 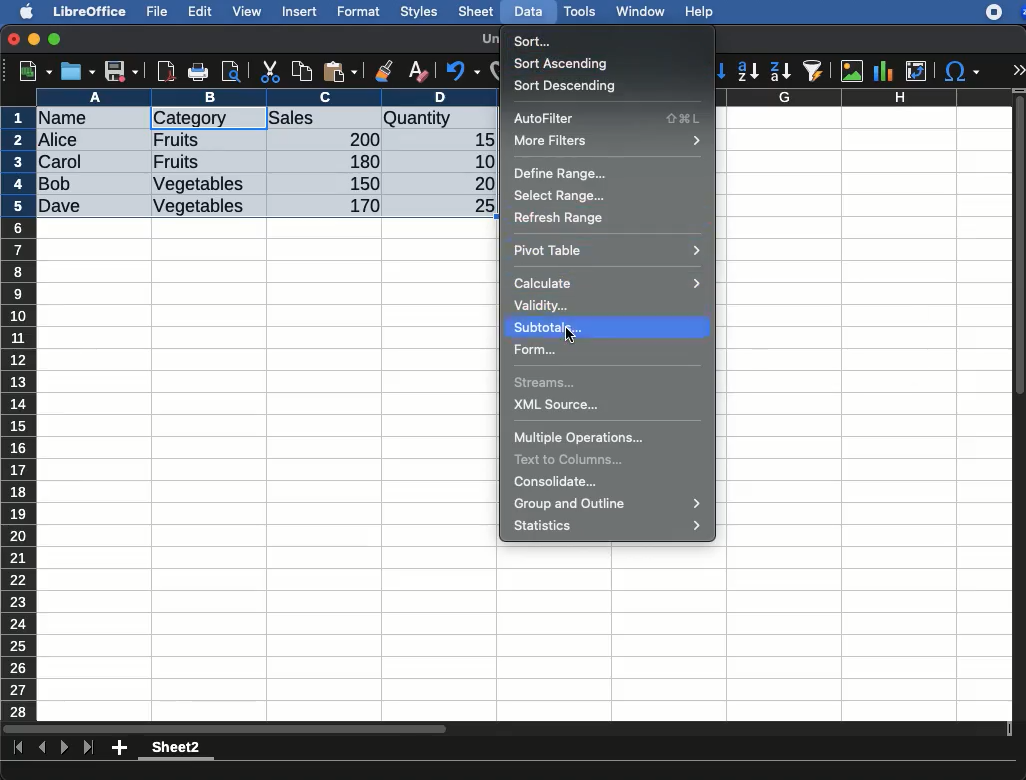 I want to click on 10, so click(x=479, y=160).